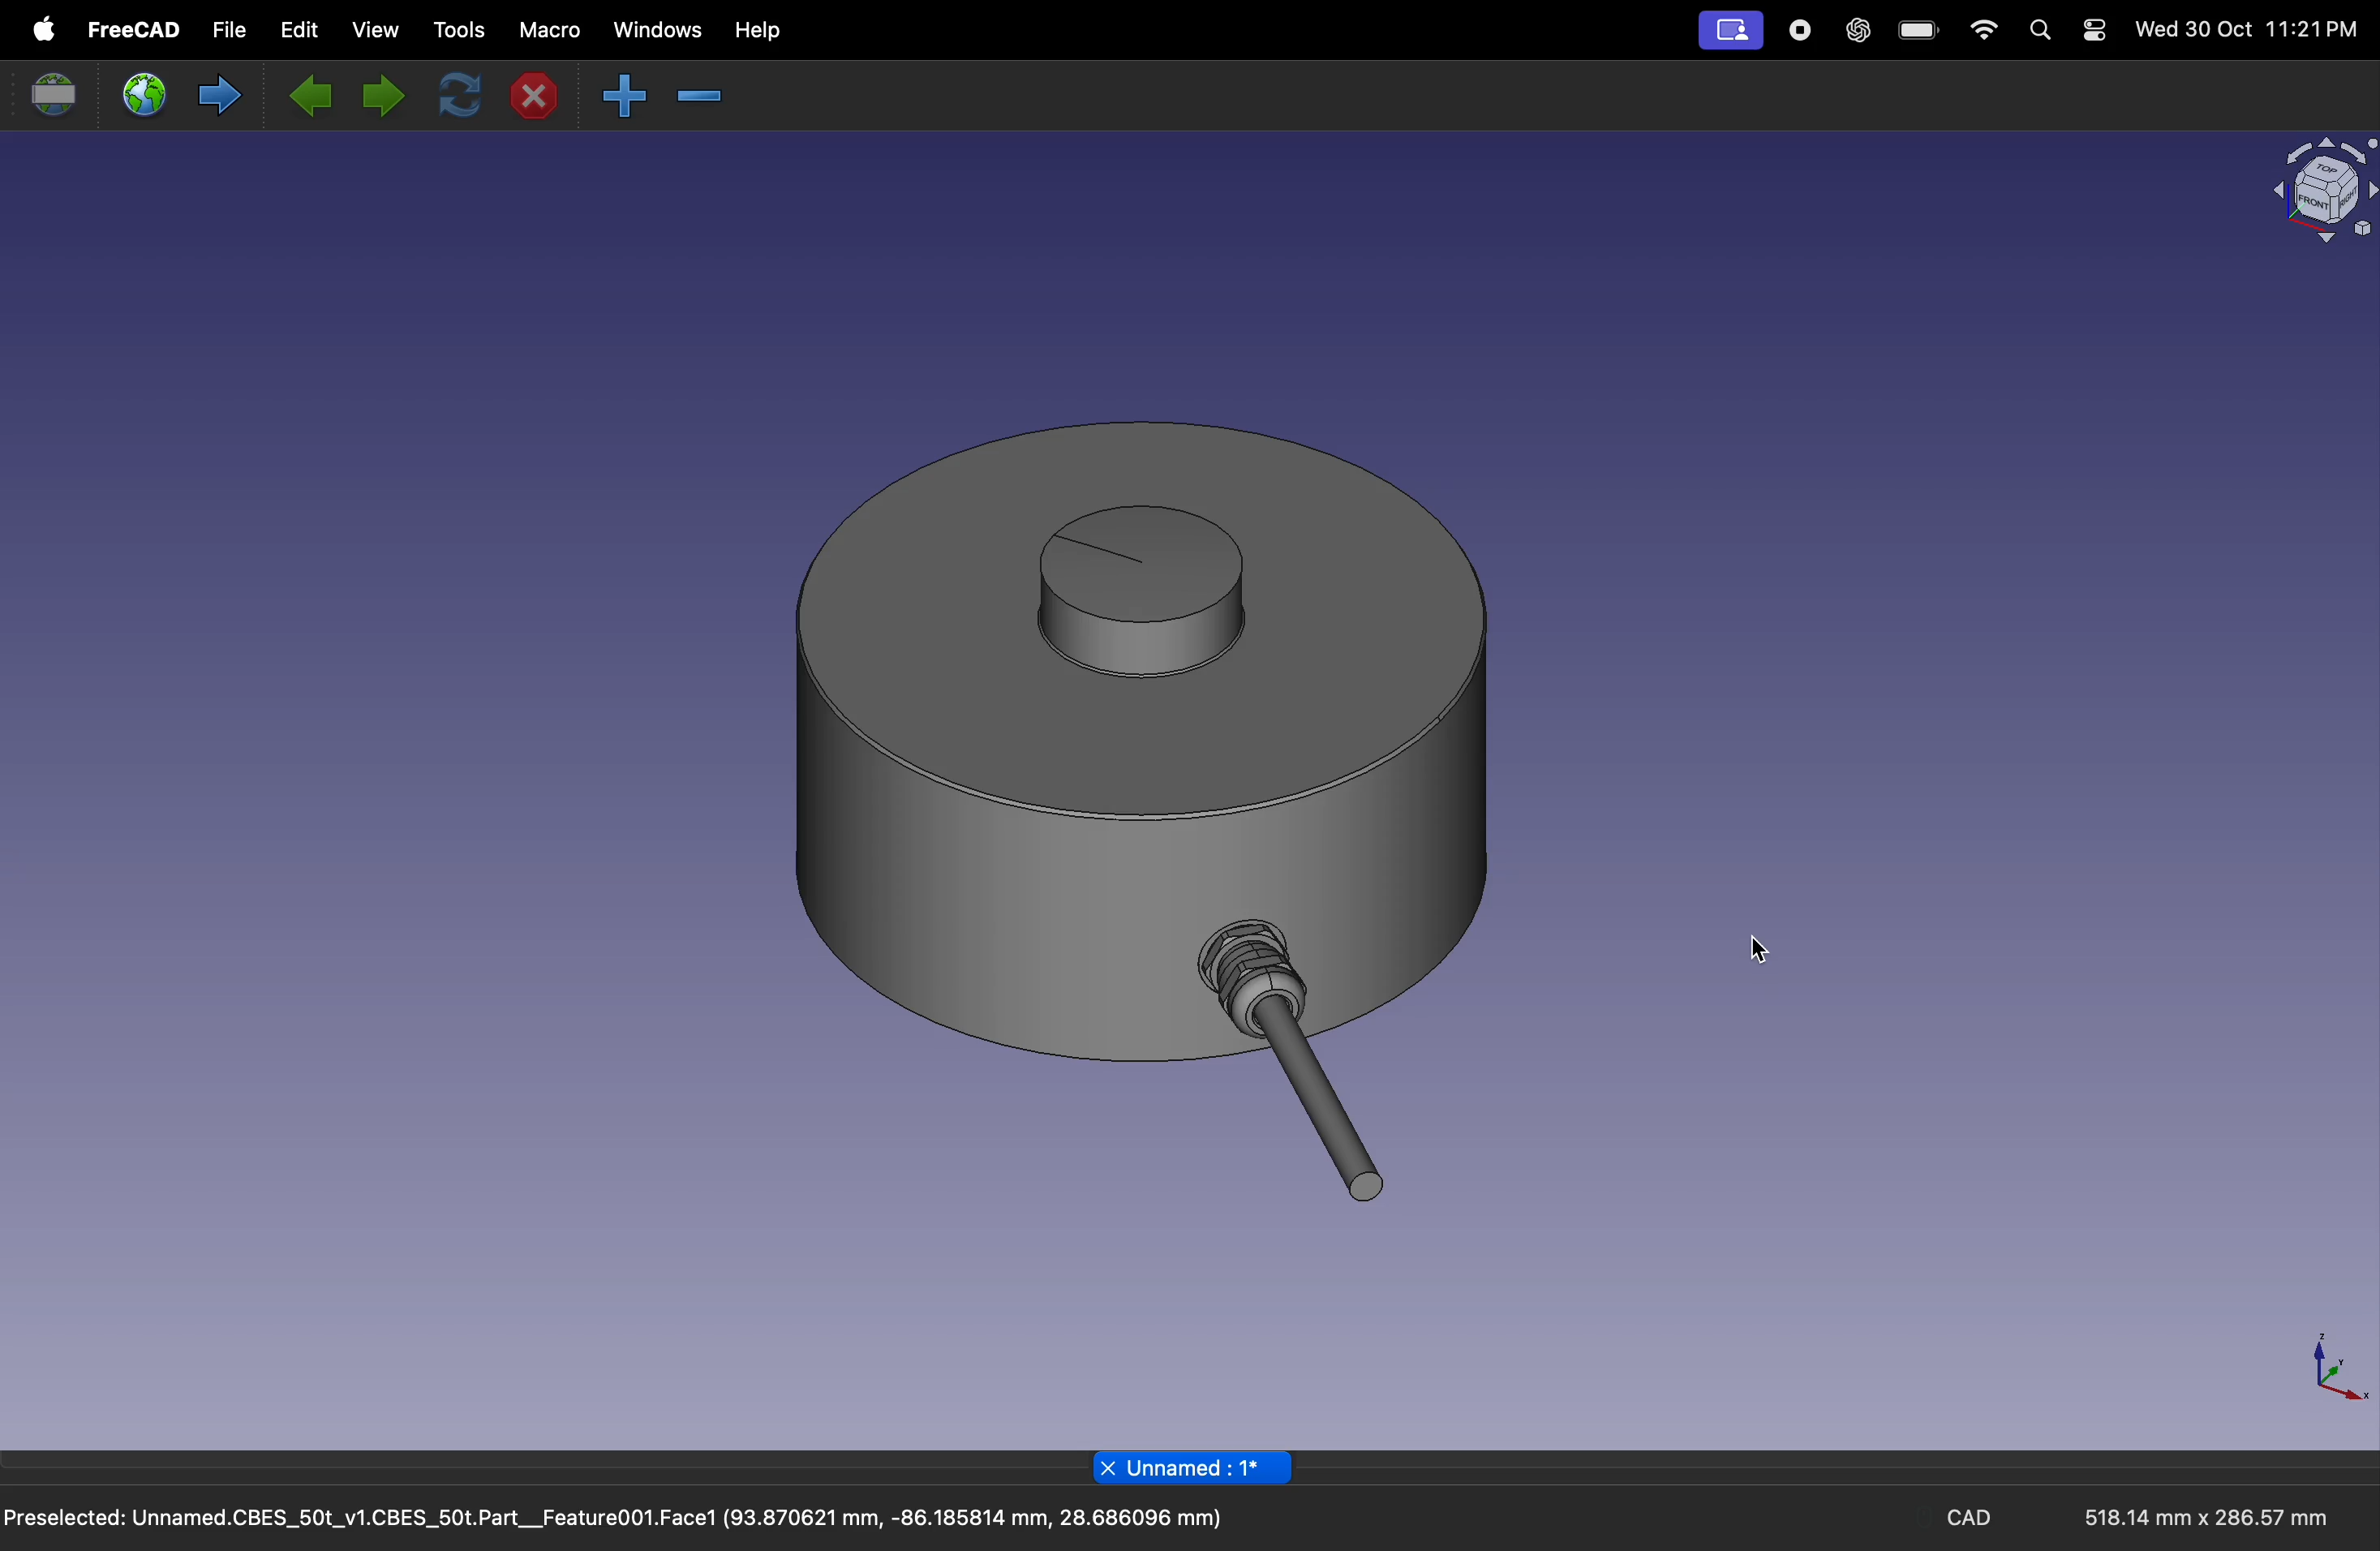  Describe the element at coordinates (1973, 1520) in the screenshot. I see `CAD` at that location.